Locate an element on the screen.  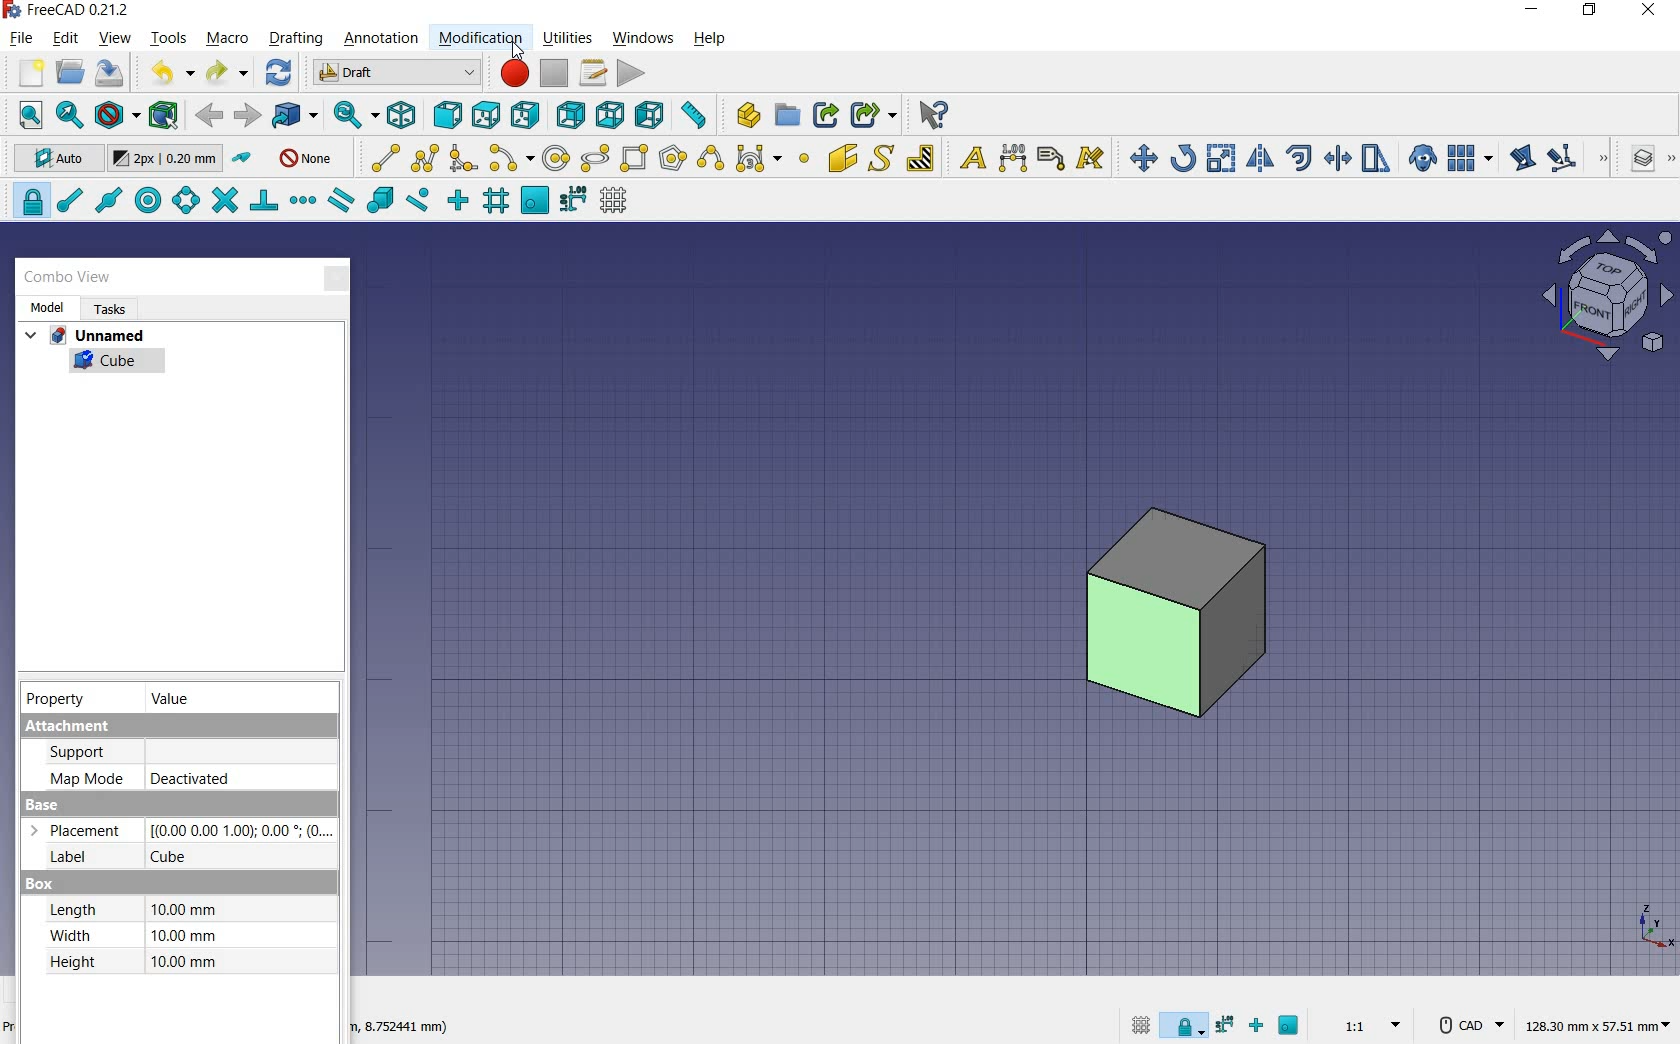
facebinder is located at coordinates (841, 158).